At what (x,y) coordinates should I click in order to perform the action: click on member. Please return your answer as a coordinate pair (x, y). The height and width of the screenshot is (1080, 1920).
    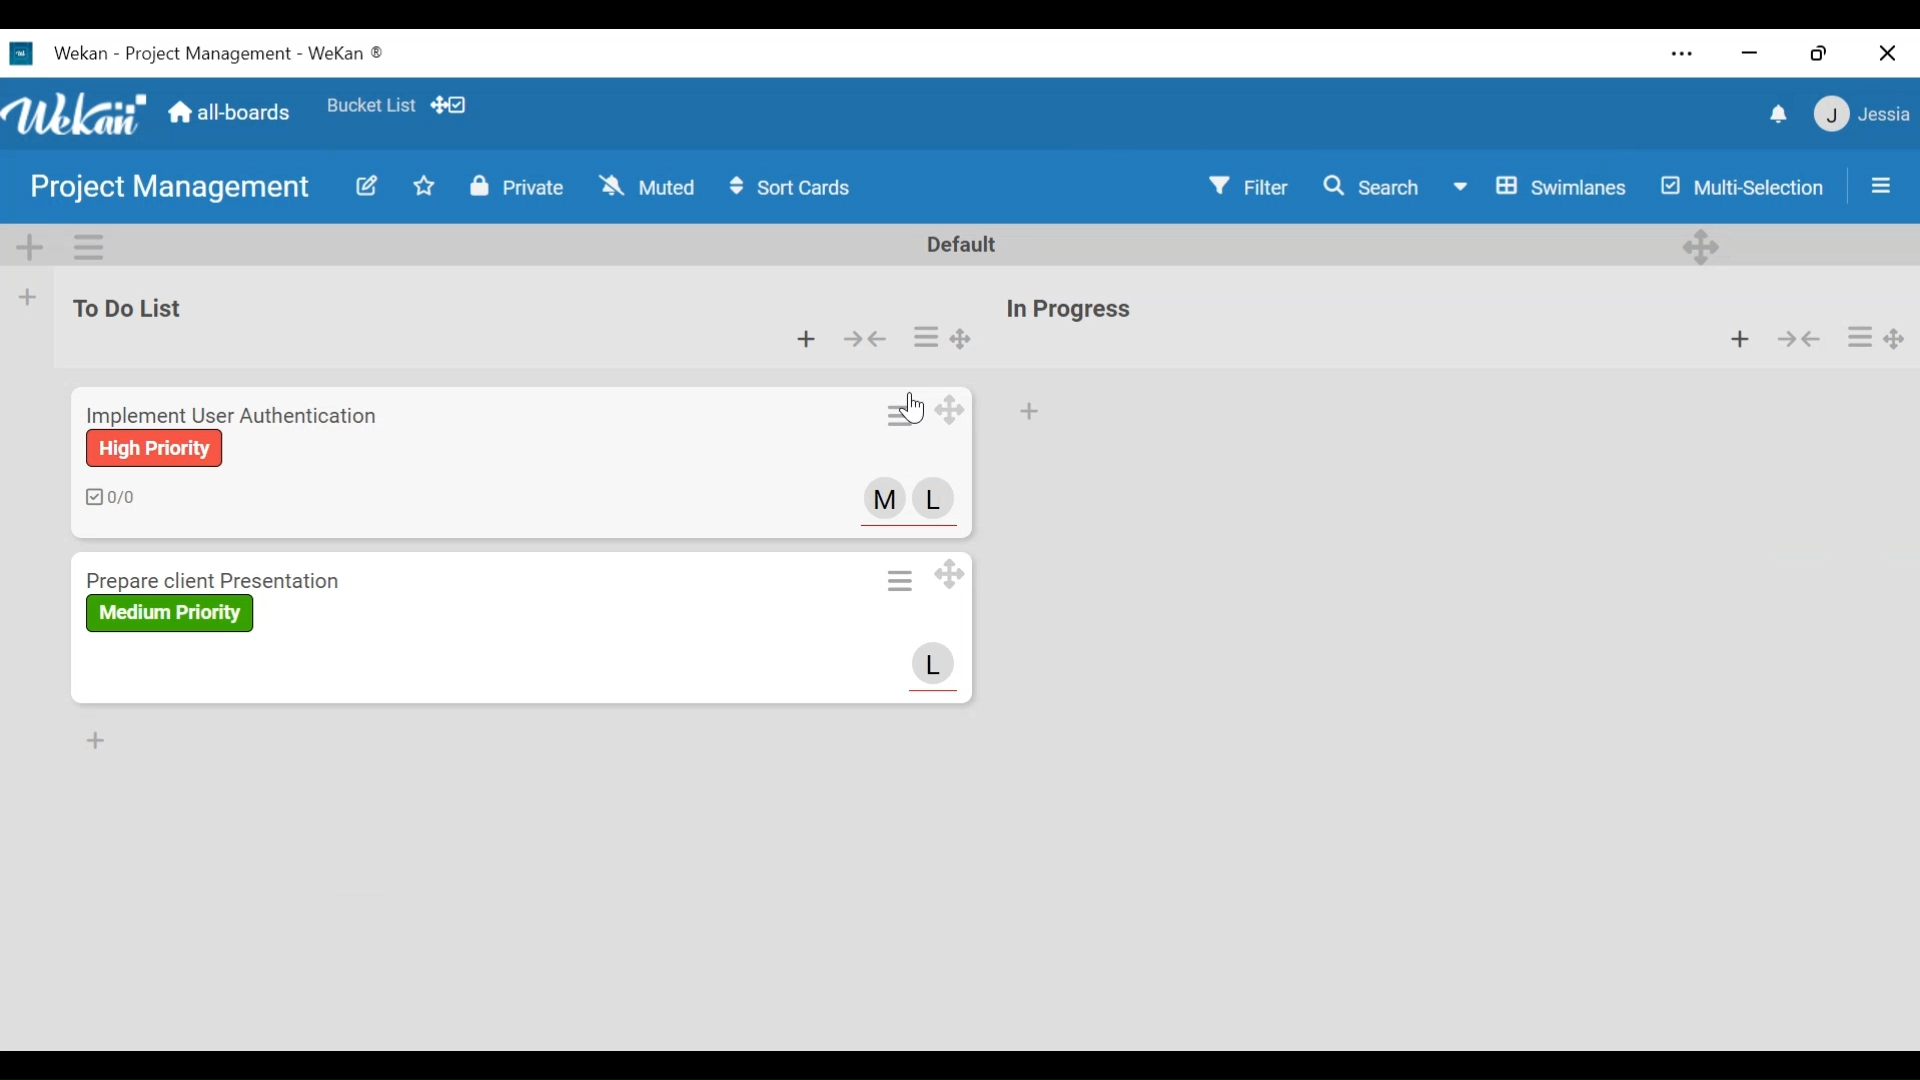
    Looking at the image, I should click on (932, 498).